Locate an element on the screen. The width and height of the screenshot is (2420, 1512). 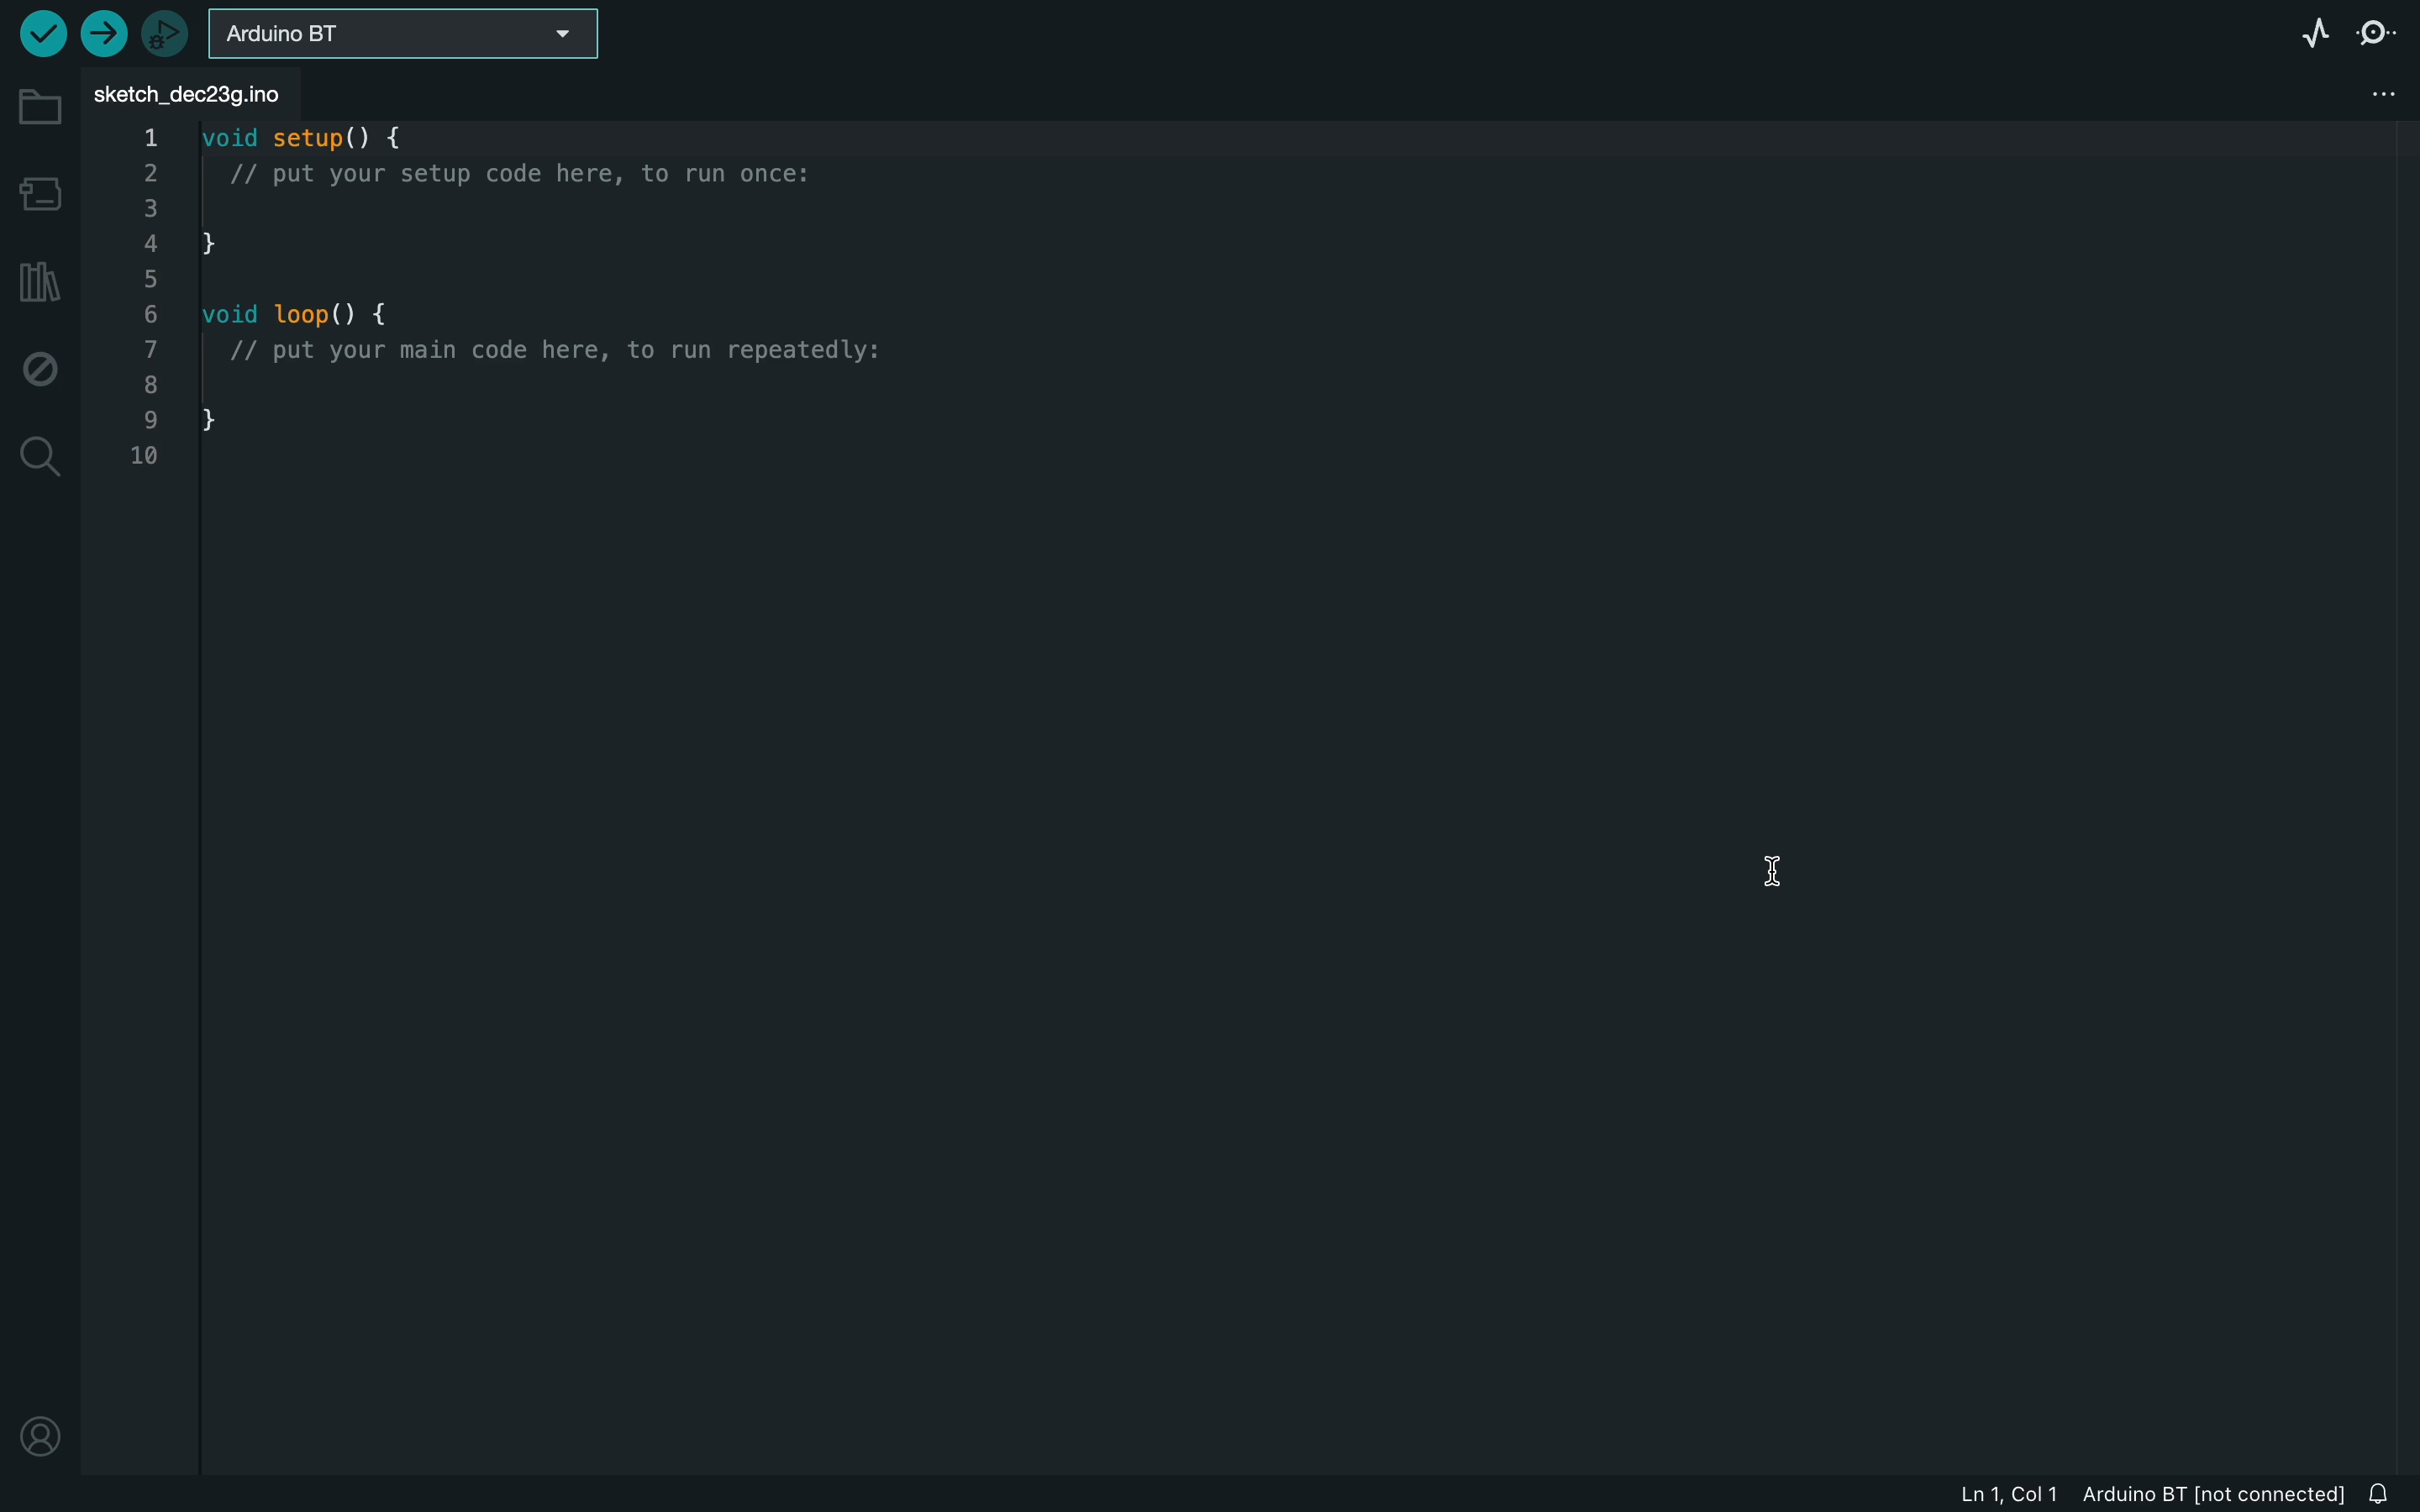
code is located at coordinates (530, 302).